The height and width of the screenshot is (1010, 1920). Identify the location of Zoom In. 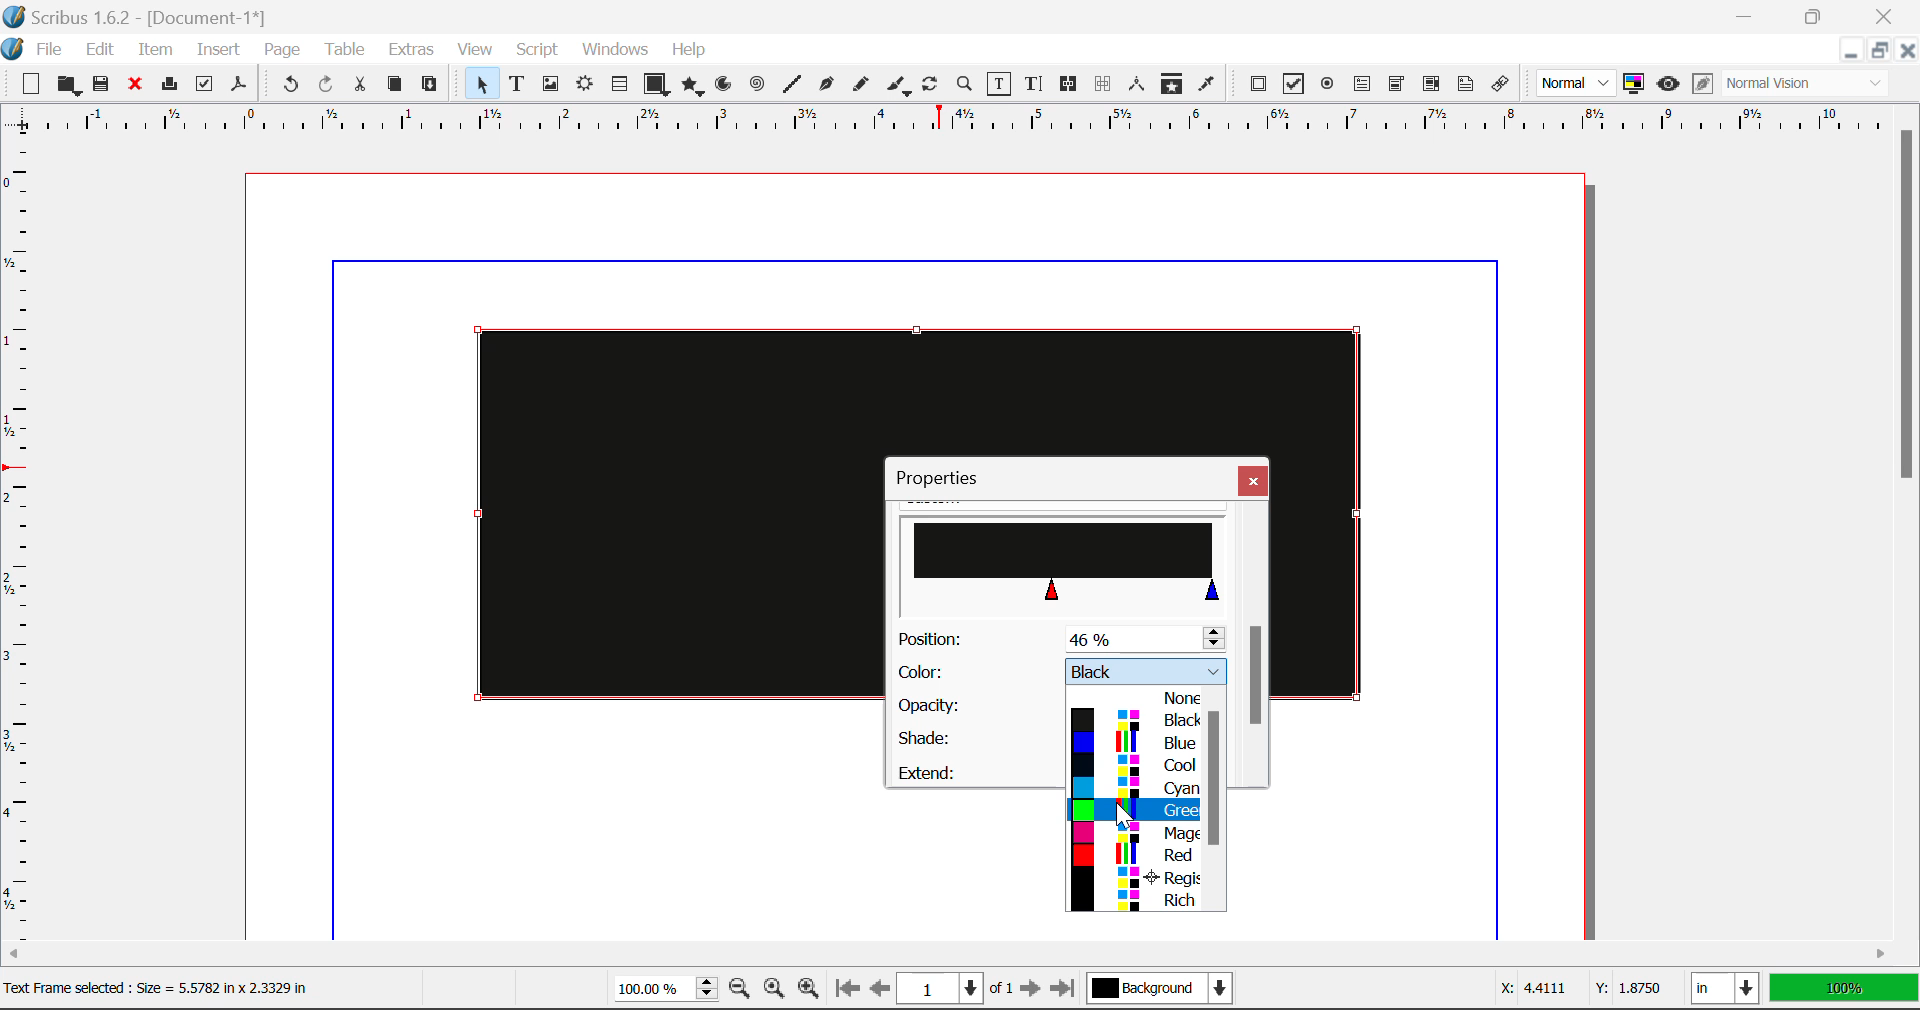
(809, 991).